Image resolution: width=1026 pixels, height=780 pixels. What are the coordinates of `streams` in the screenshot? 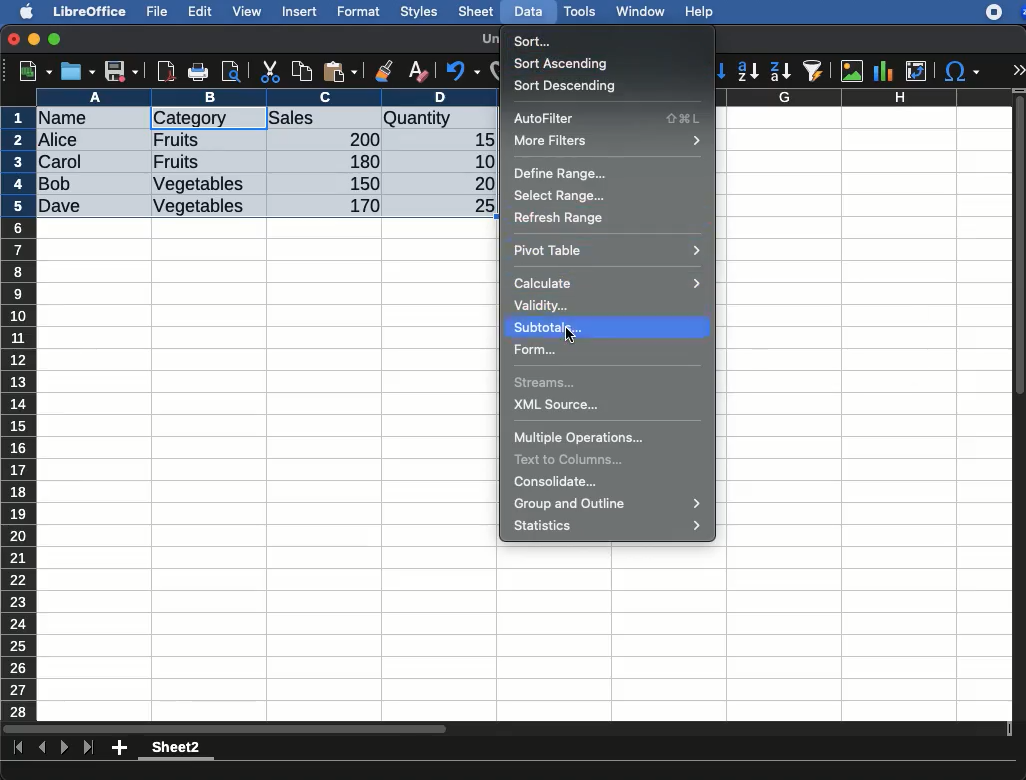 It's located at (548, 385).